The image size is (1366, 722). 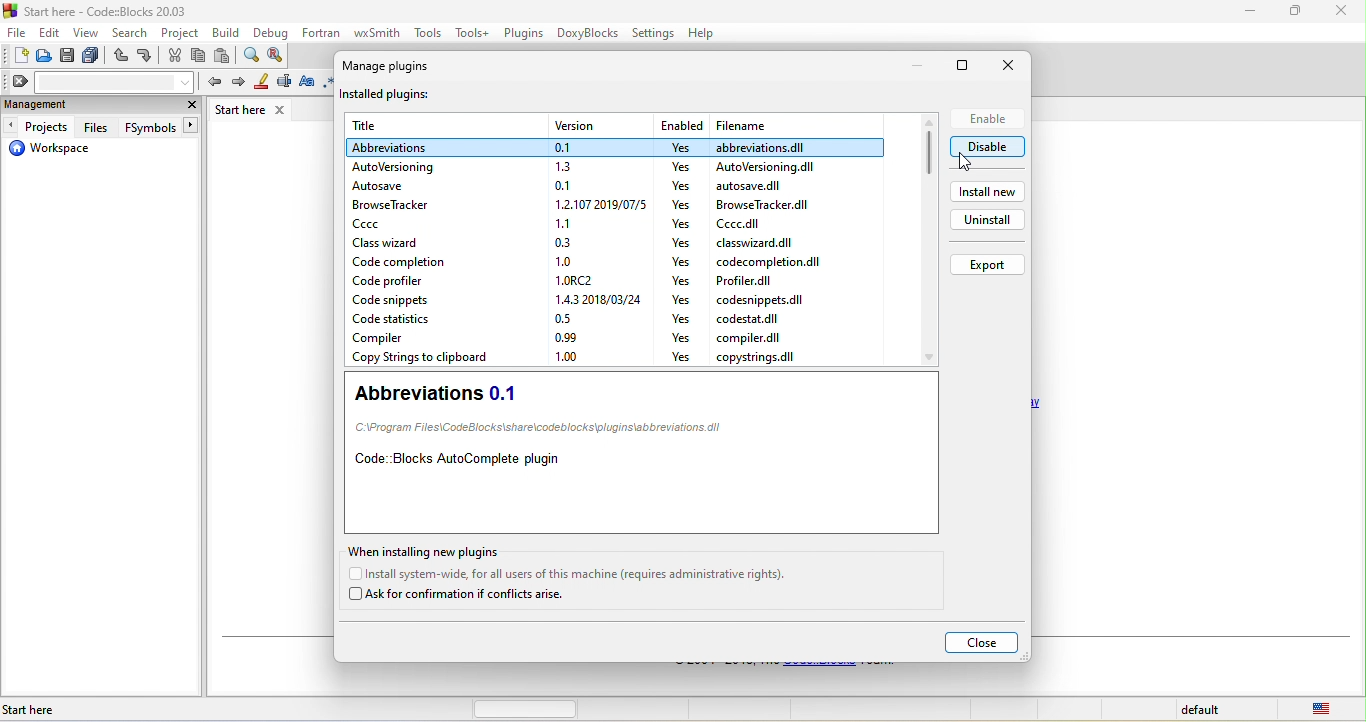 I want to click on filename, so click(x=771, y=123).